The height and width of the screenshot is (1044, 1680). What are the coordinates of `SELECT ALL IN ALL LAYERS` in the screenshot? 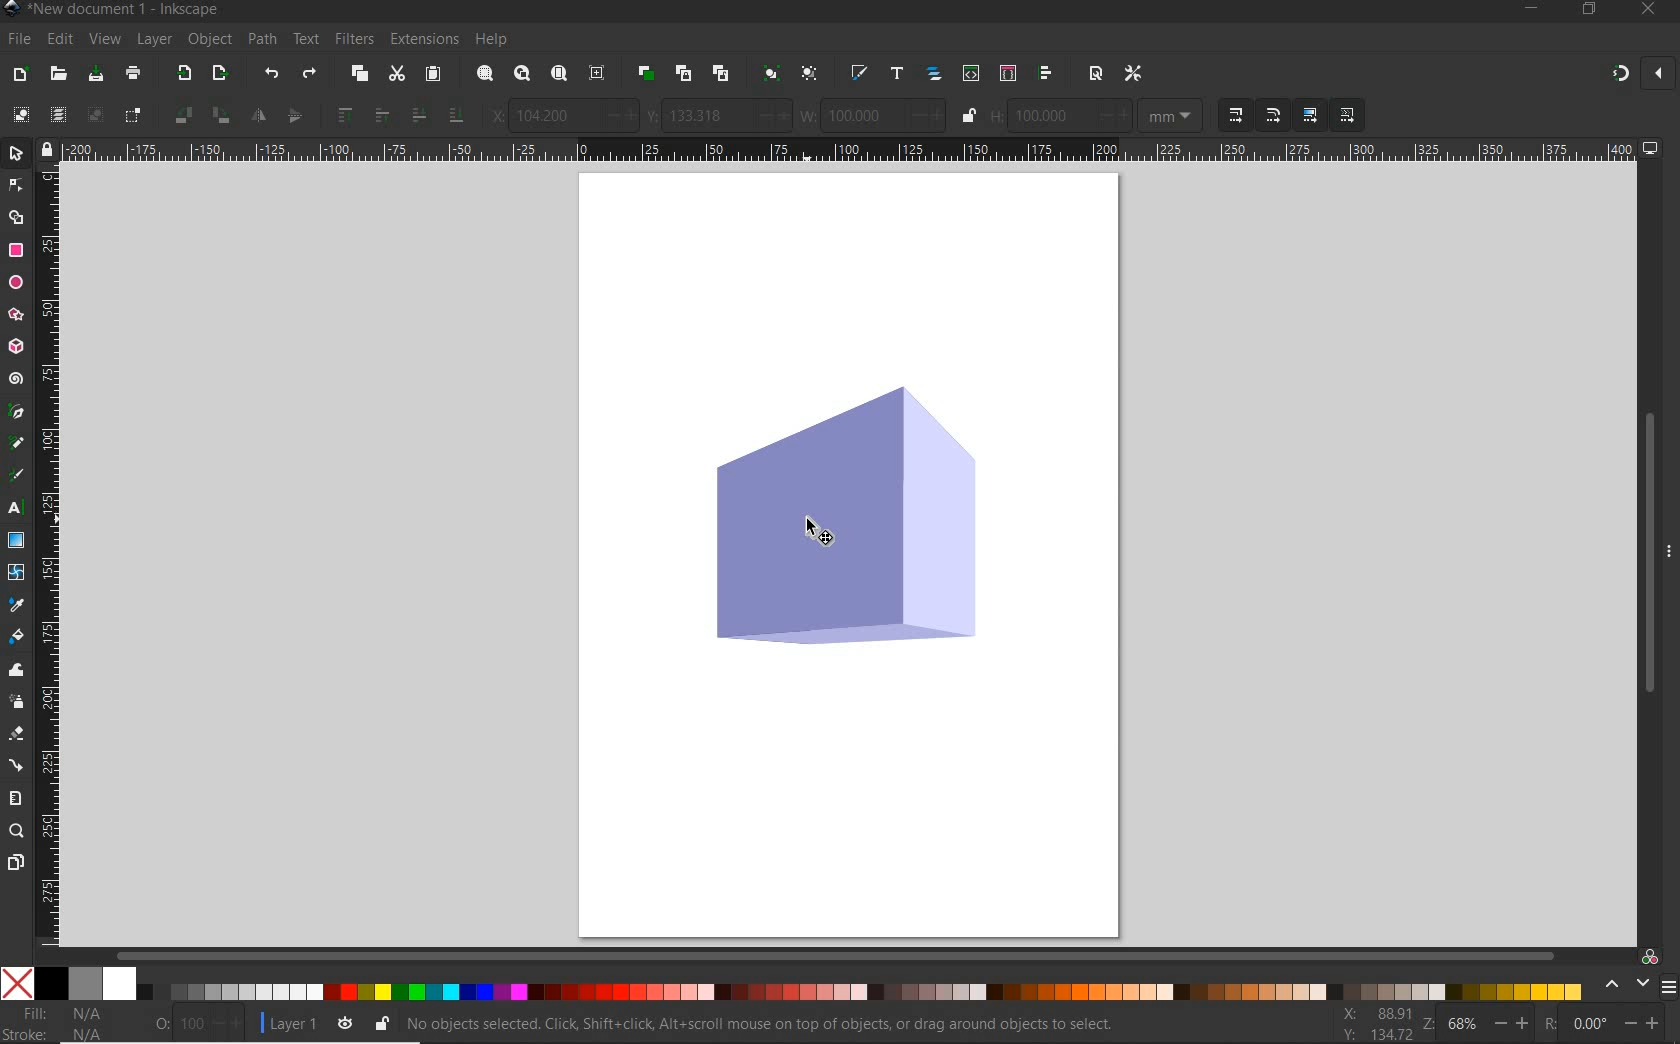 It's located at (57, 114).